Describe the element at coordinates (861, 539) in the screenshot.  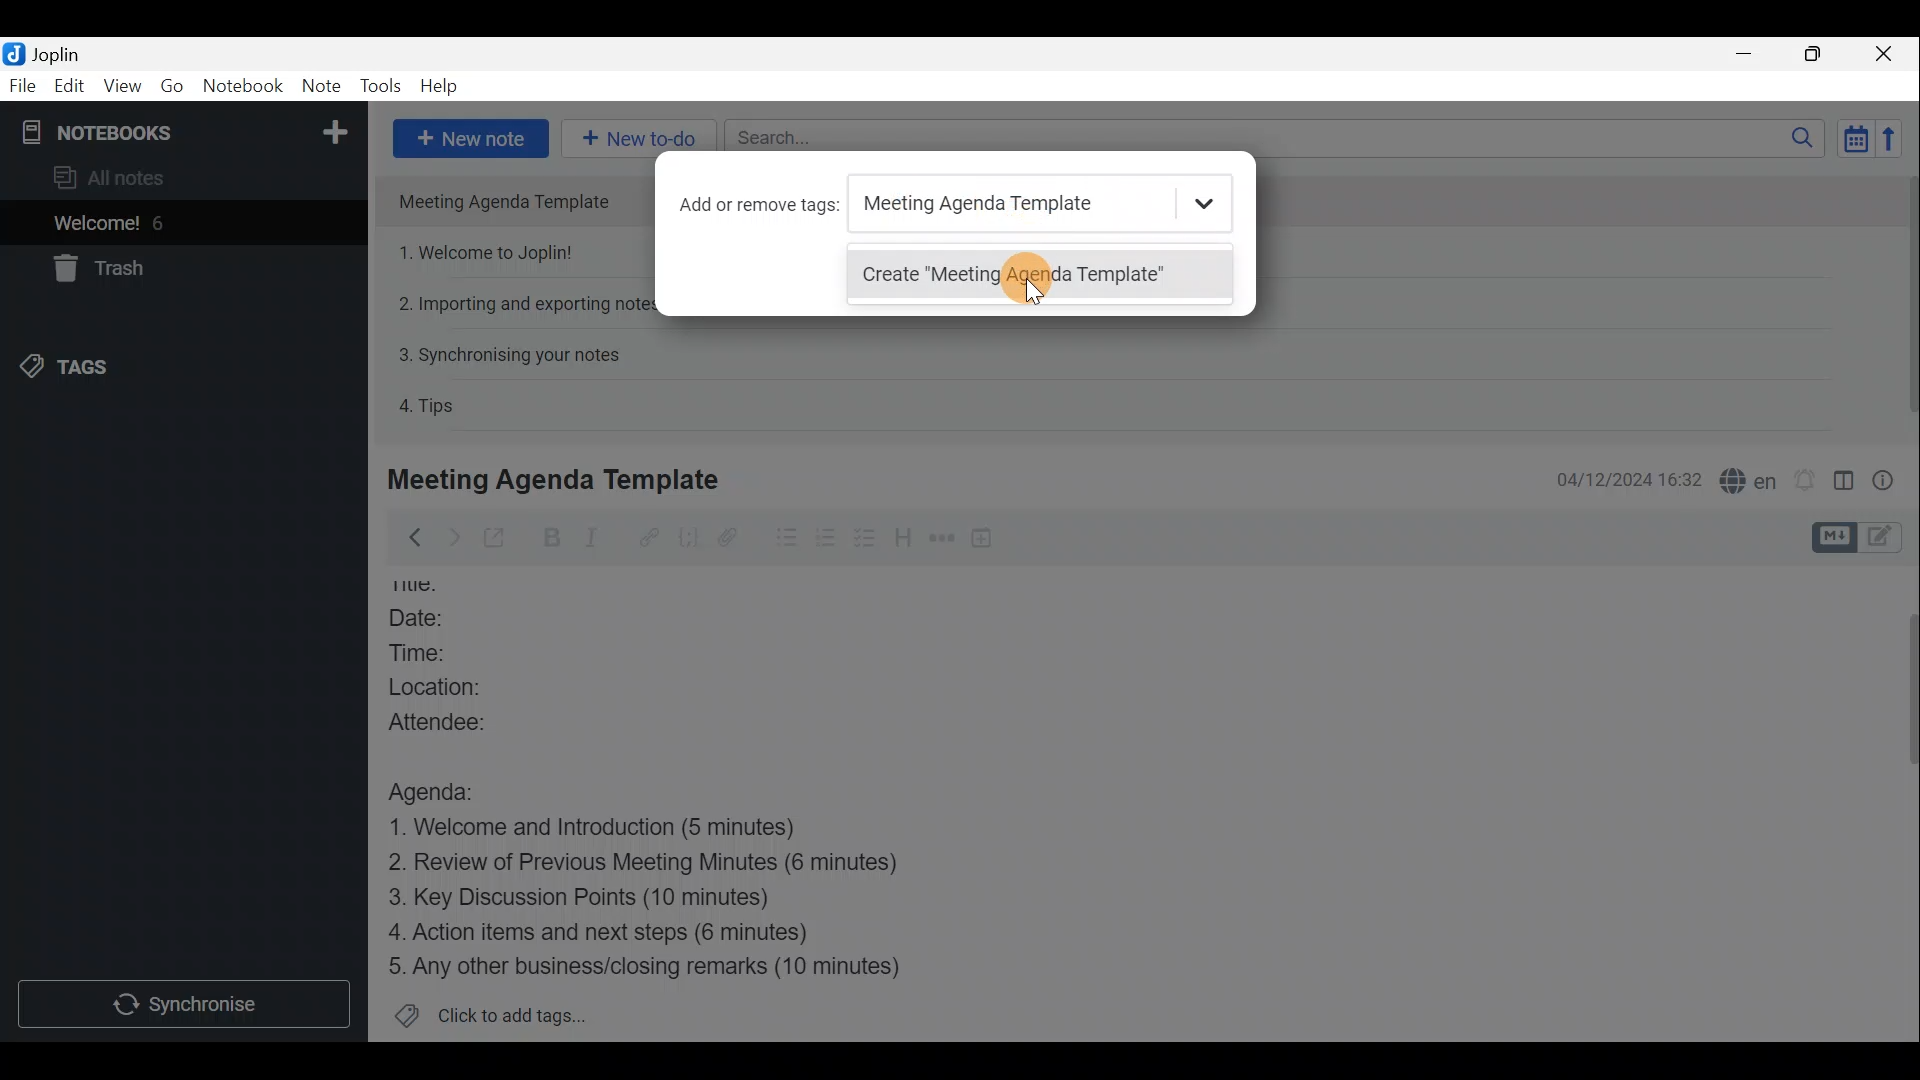
I see `Checkbox` at that location.